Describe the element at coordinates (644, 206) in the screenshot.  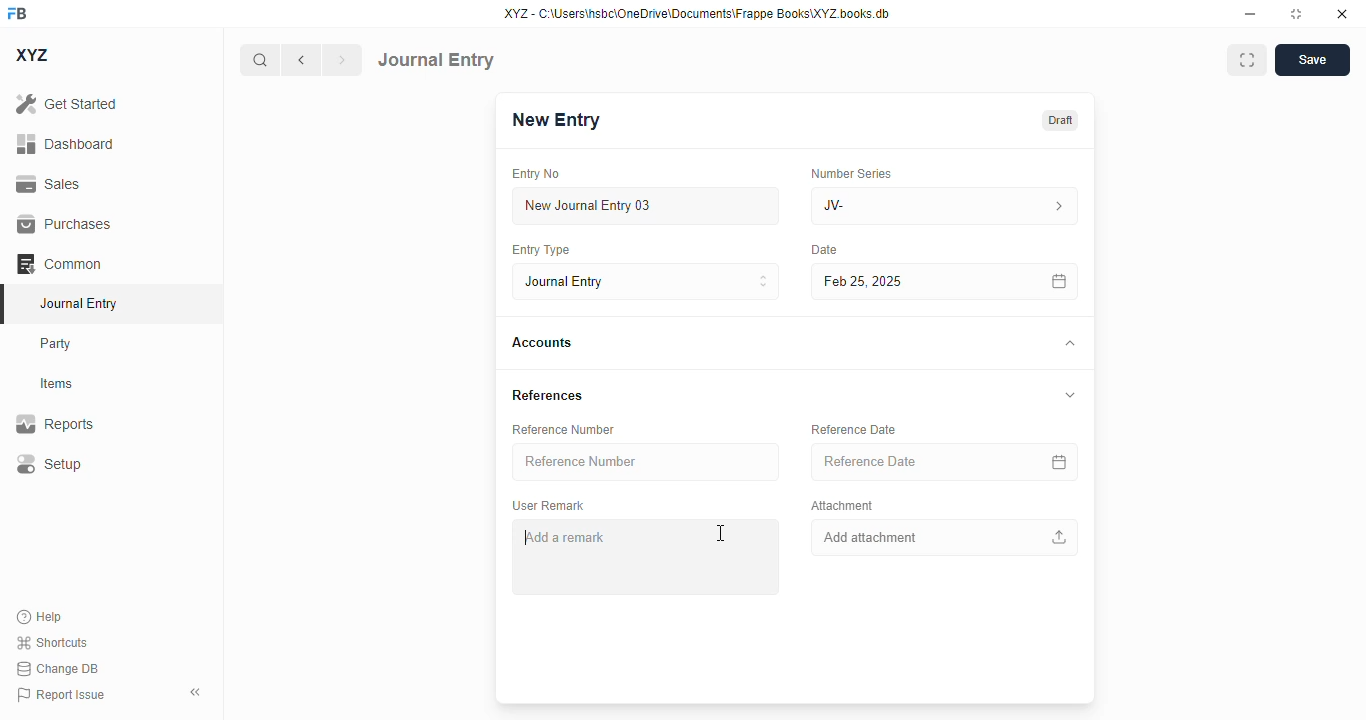
I see `new journal entry 03` at that location.